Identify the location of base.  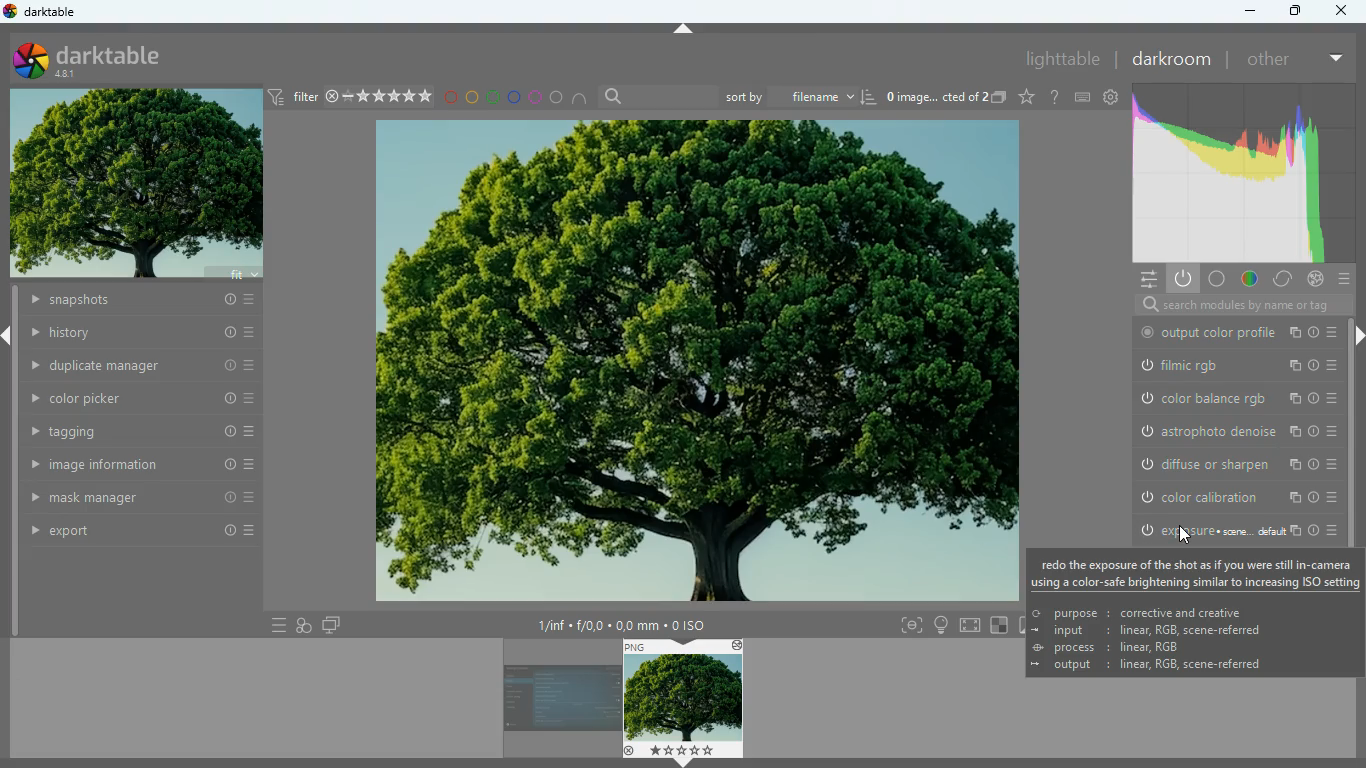
(1222, 280).